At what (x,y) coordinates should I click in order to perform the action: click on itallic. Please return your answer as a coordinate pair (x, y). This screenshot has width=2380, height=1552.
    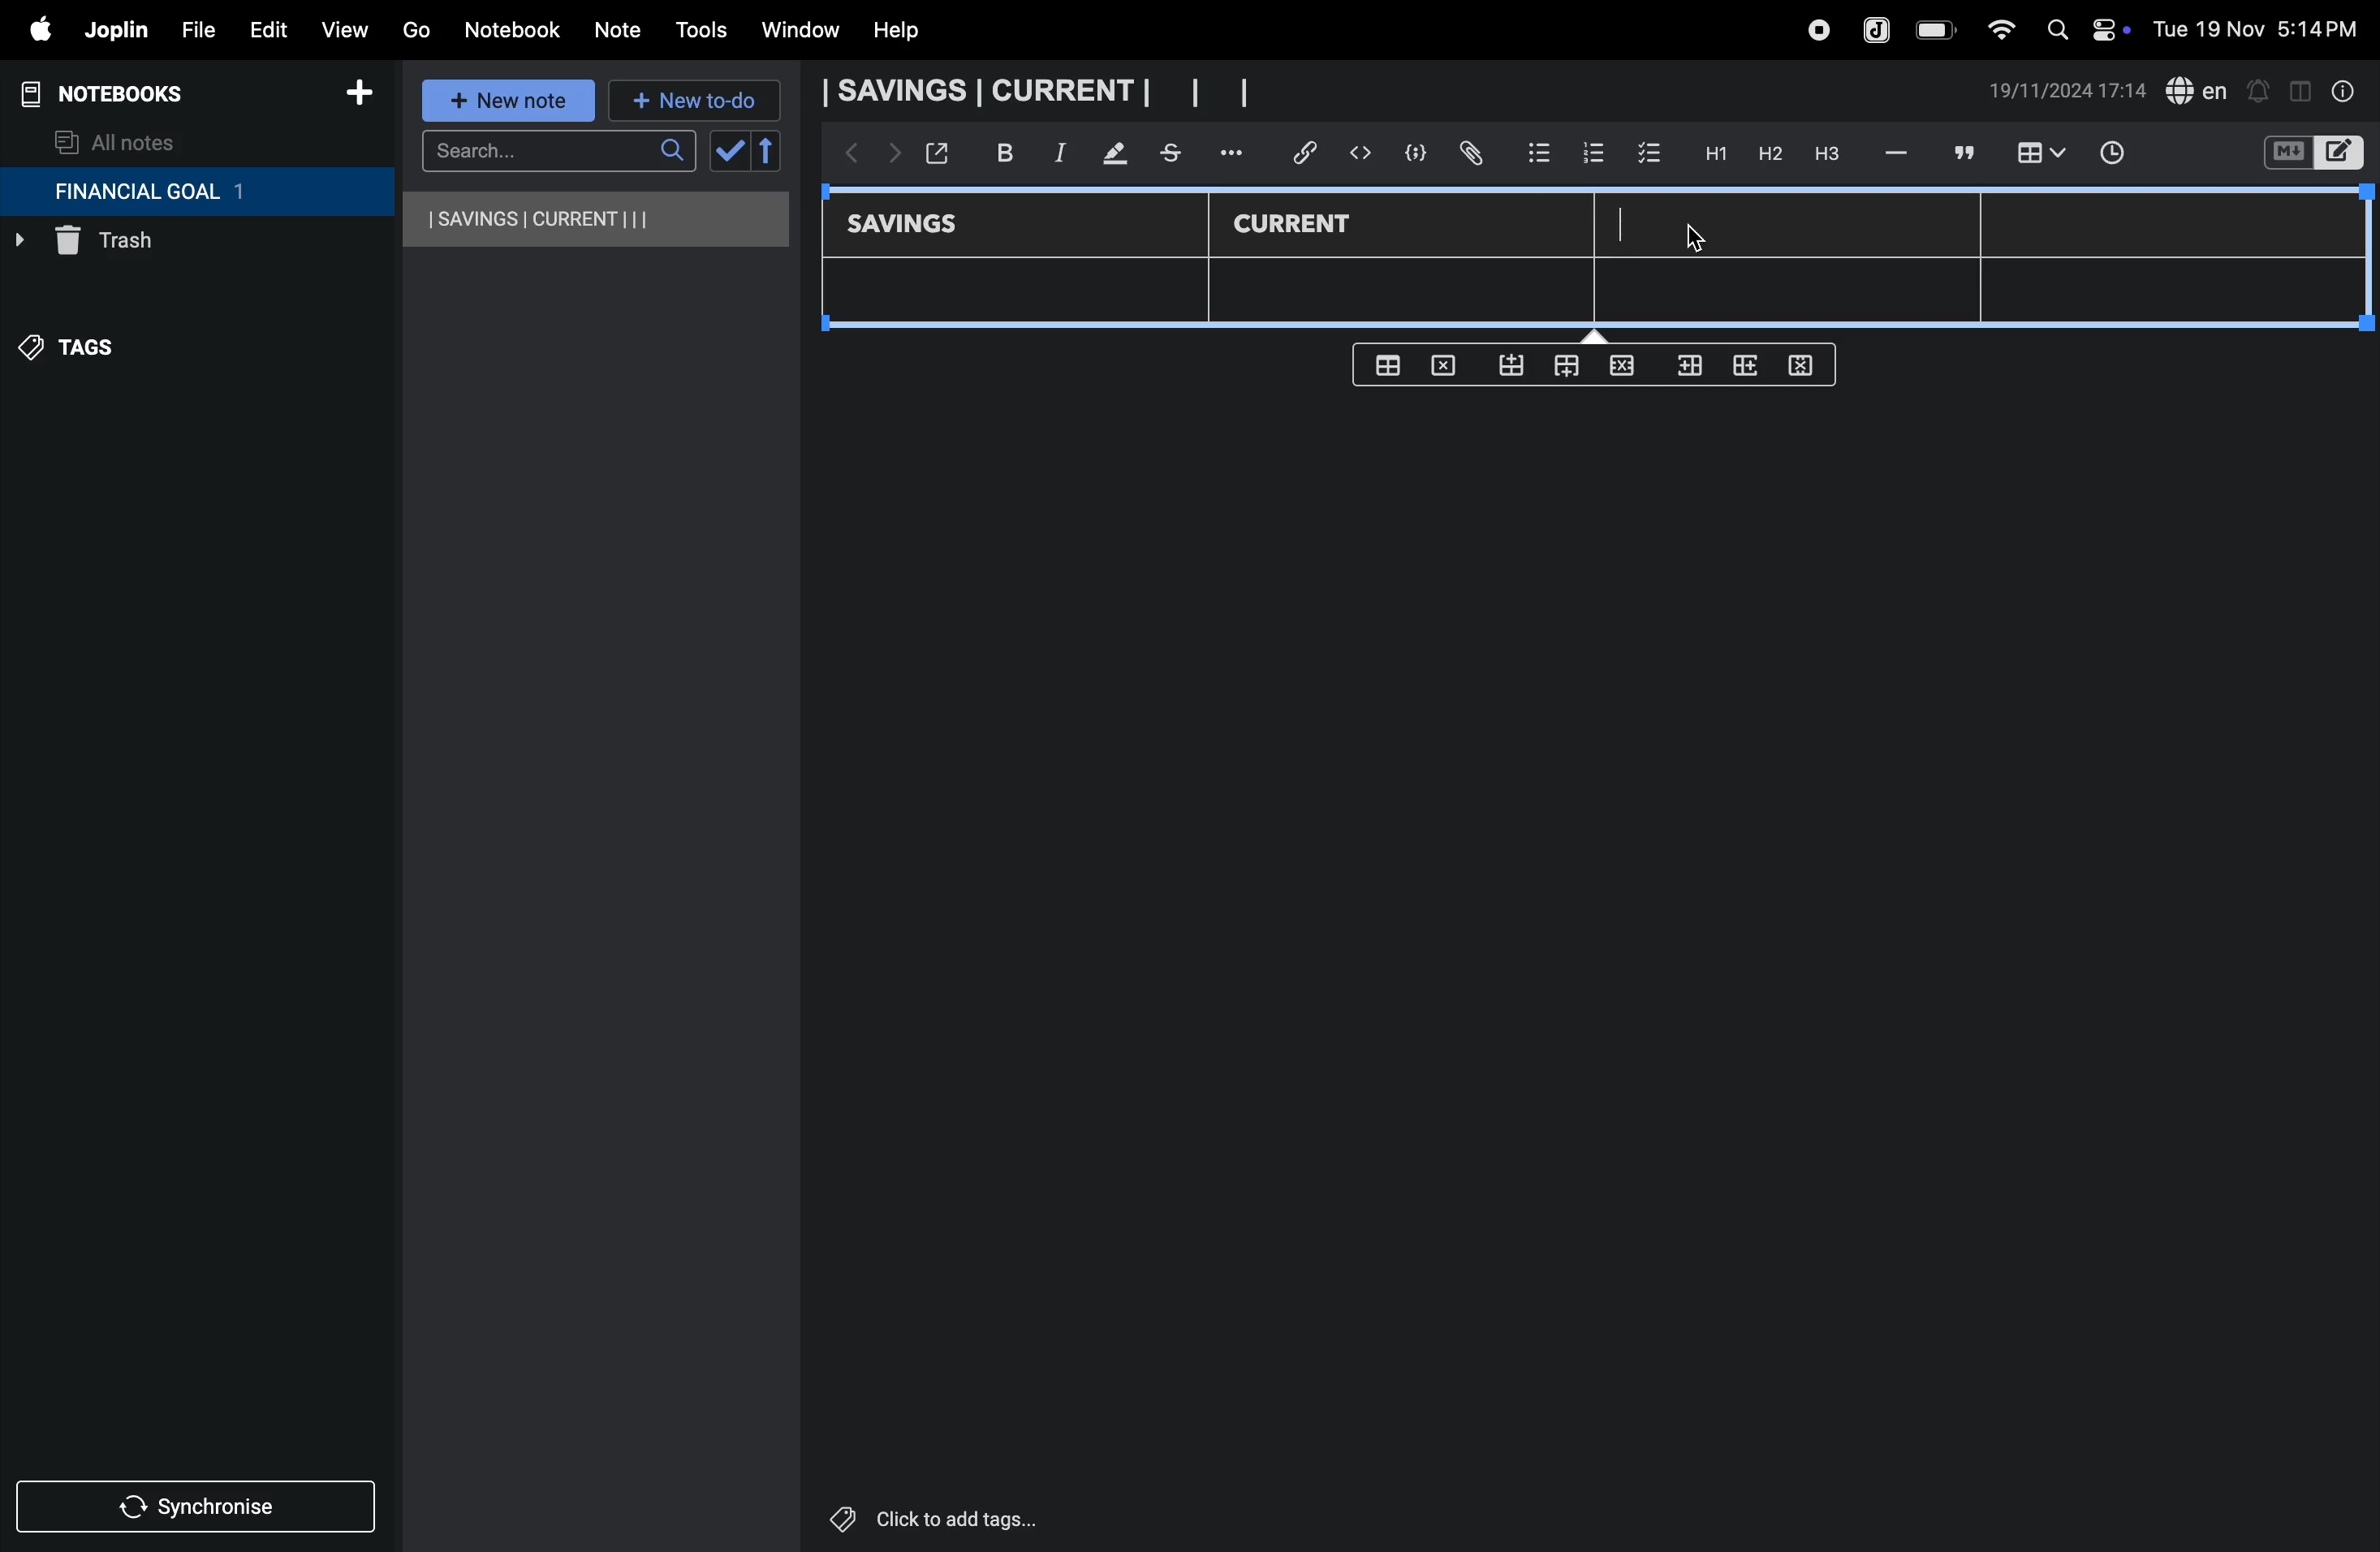
    Looking at the image, I should click on (1057, 153).